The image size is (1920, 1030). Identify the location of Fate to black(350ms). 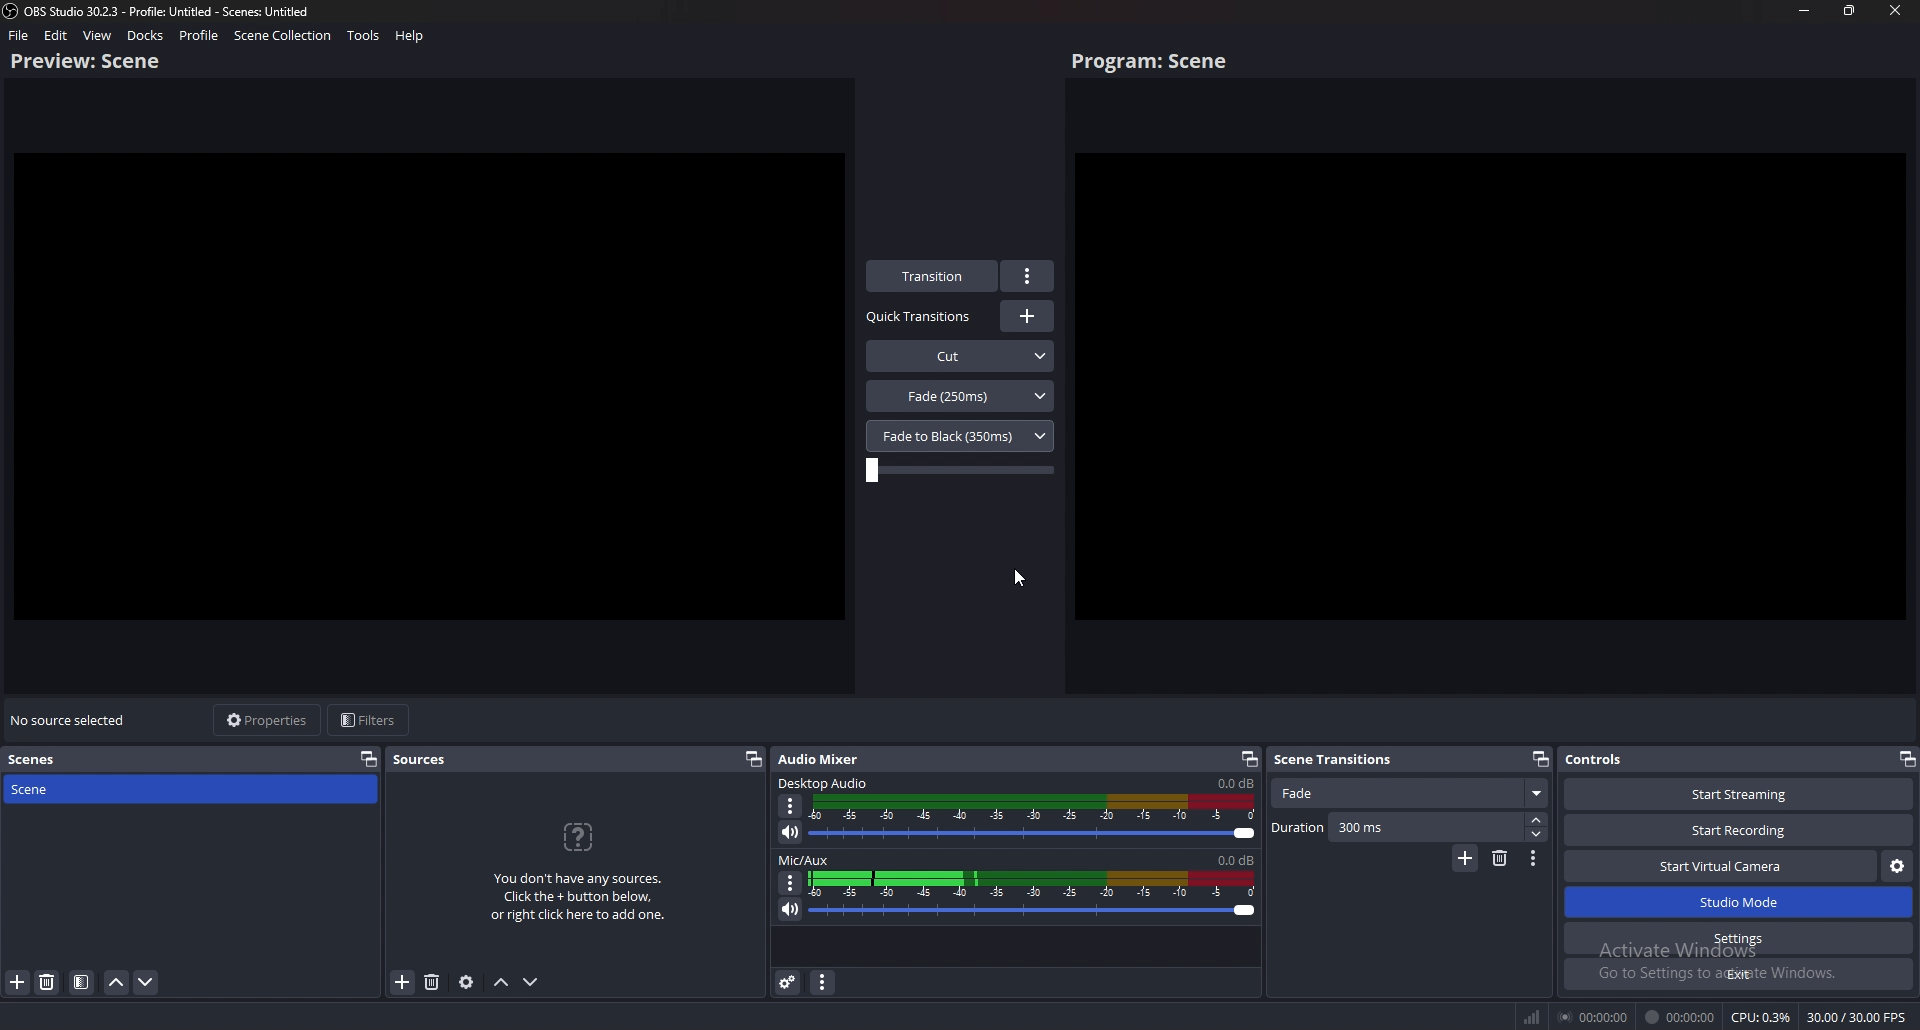
(967, 435).